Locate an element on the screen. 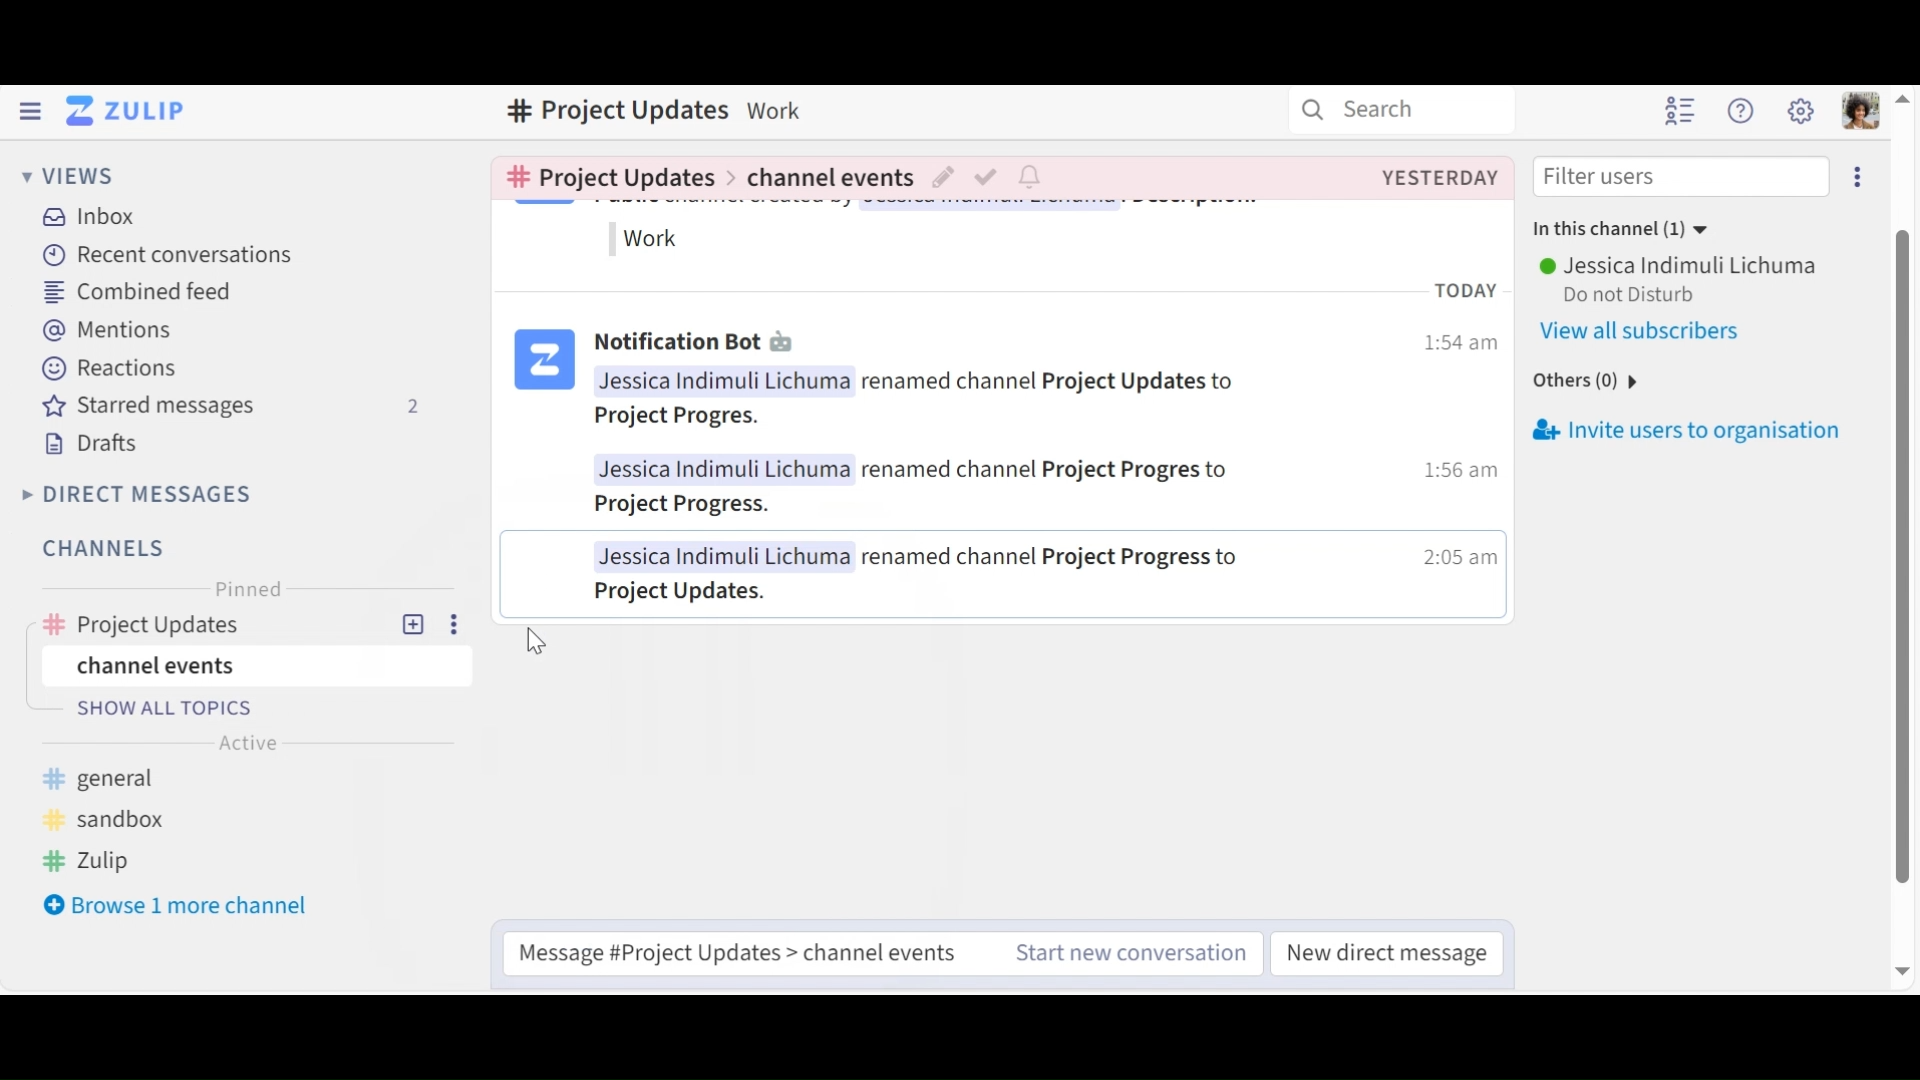  1:54 am is located at coordinates (1459, 347).